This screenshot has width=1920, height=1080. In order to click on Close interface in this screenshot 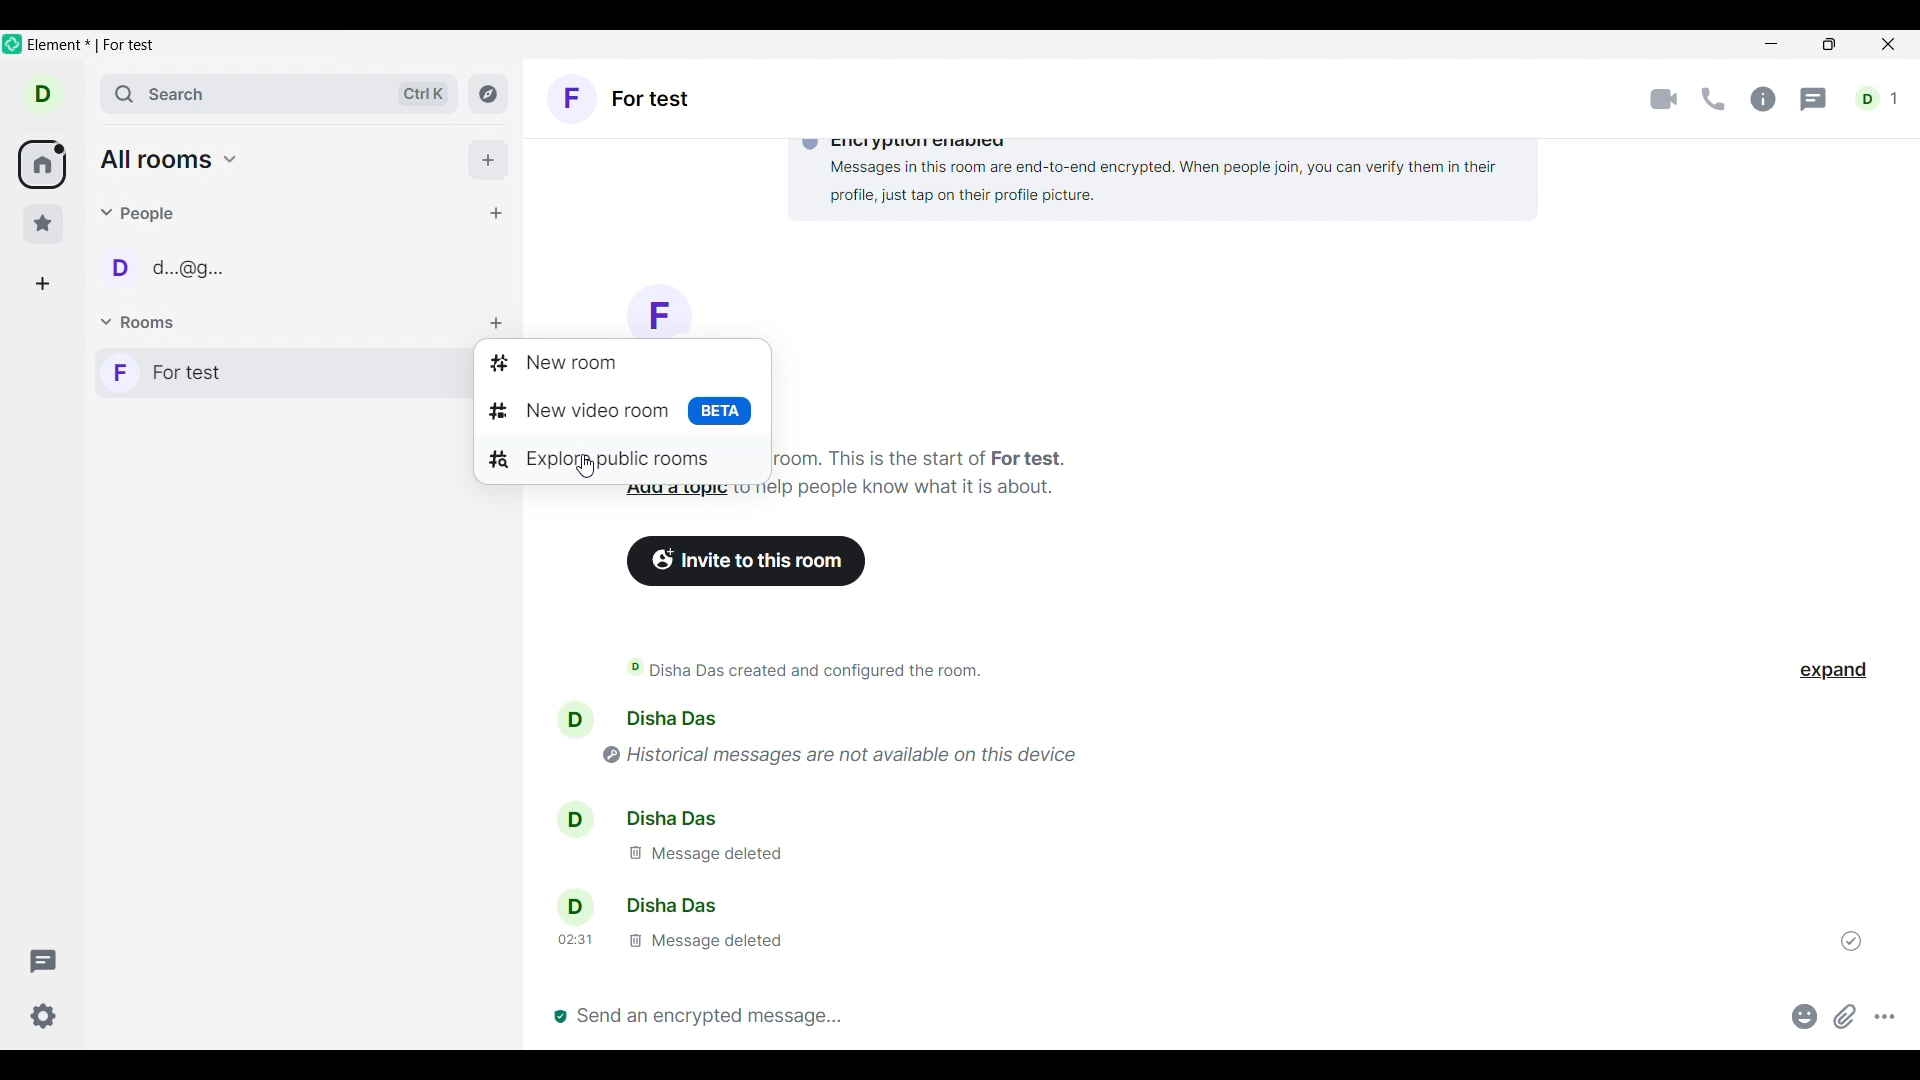, I will do `click(1888, 44)`.